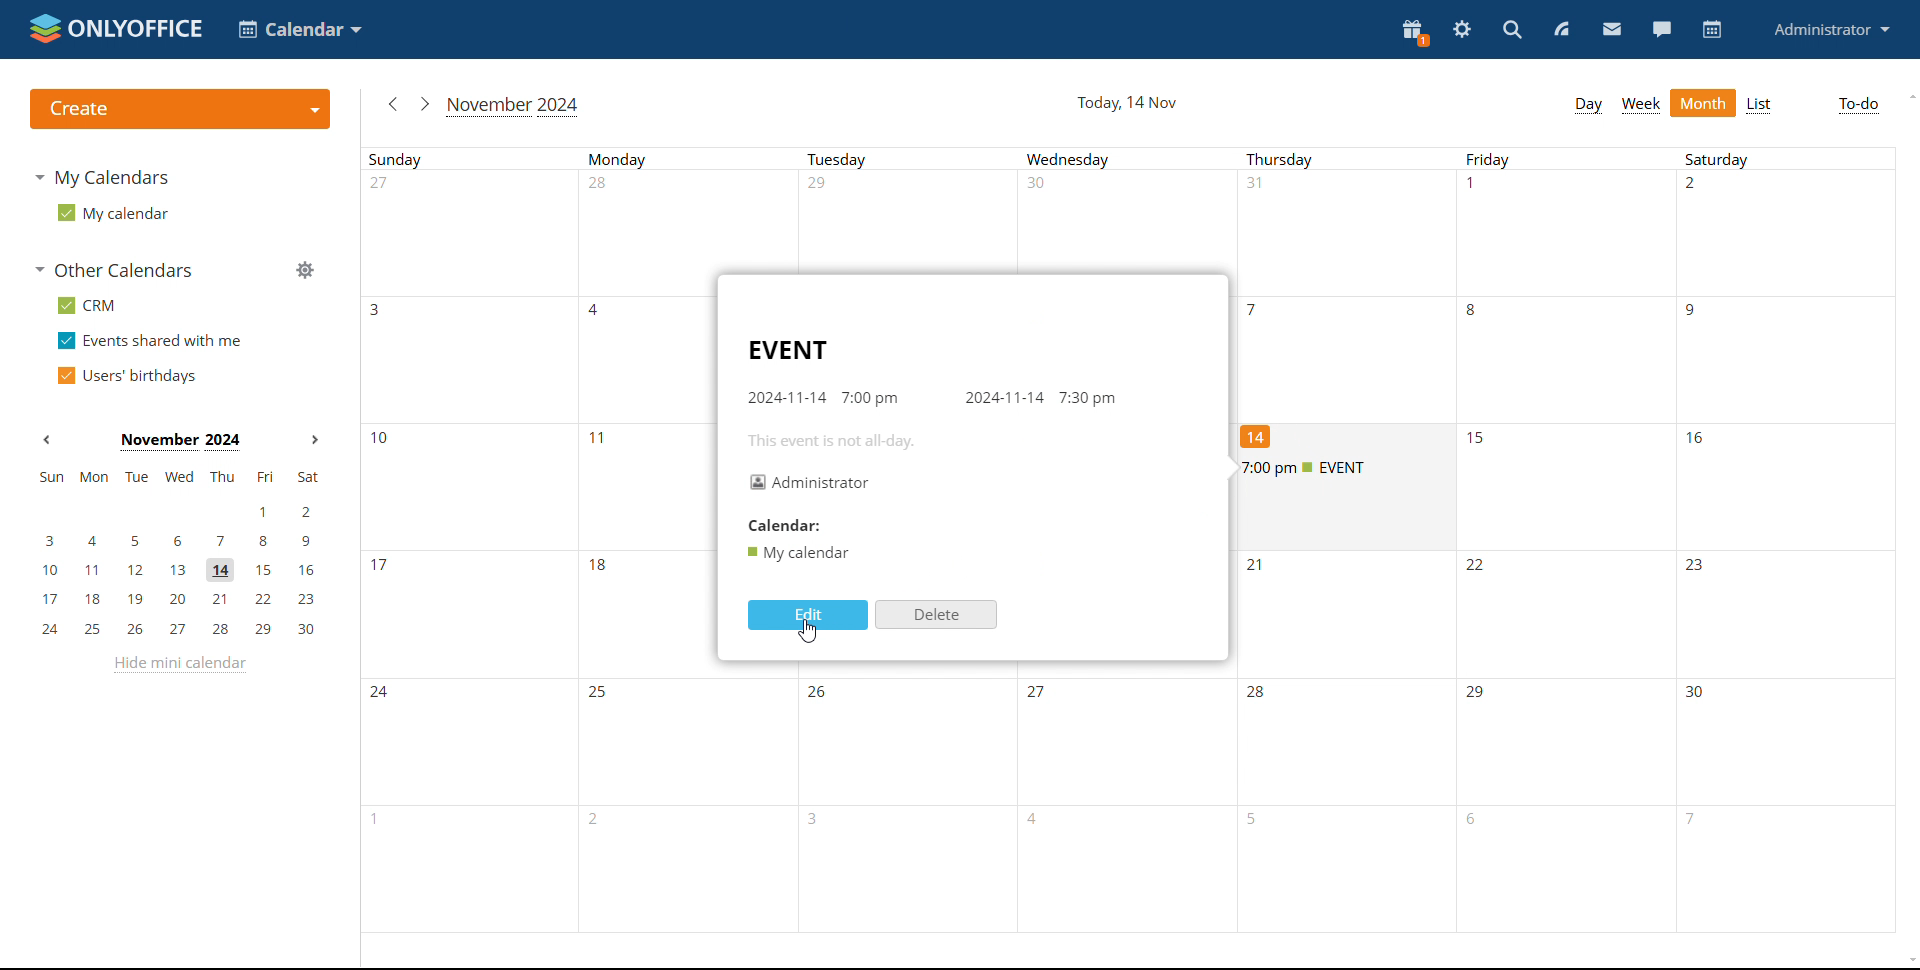 Image resolution: width=1920 pixels, height=970 pixels. What do you see at coordinates (1089, 398) in the screenshot?
I see `end time` at bounding box center [1089, 398].